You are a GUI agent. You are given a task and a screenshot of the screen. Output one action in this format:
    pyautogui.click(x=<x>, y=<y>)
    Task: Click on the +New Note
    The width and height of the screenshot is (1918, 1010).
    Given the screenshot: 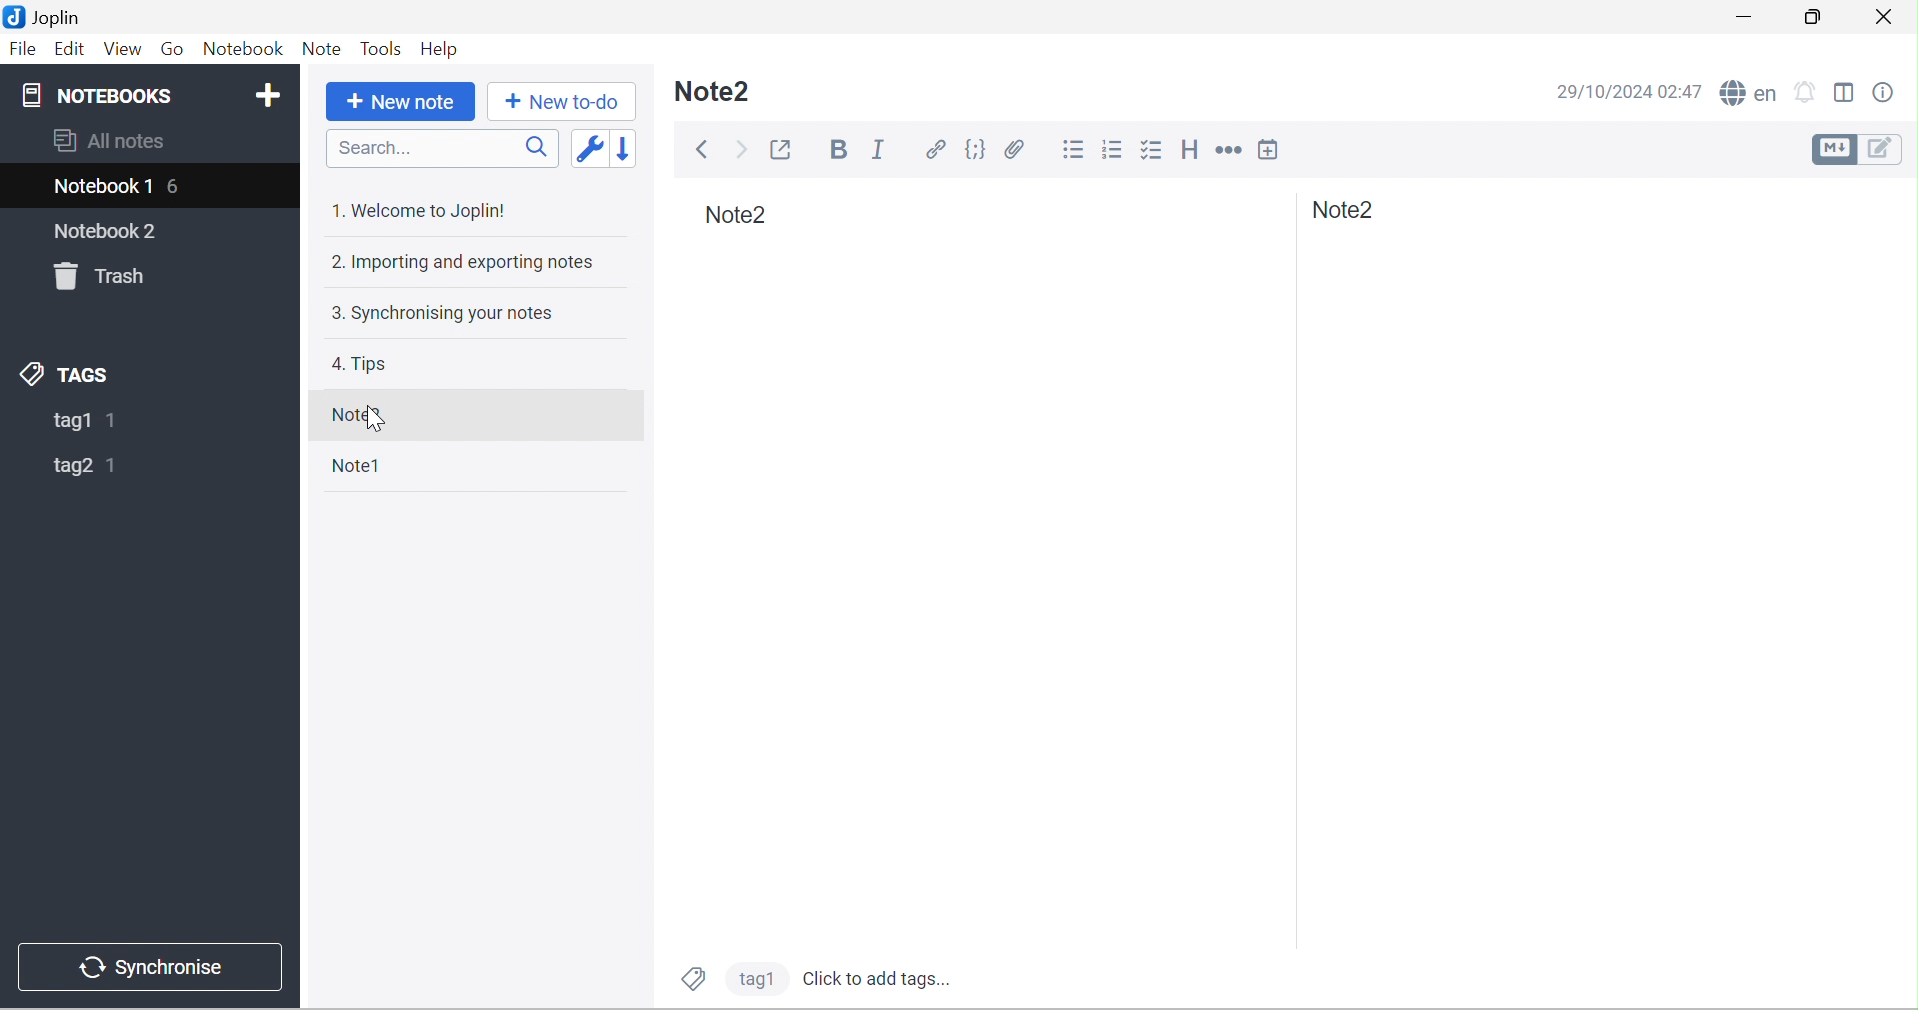 What is the action you would take?
    pyautogui.click(x=399, y=104)
    